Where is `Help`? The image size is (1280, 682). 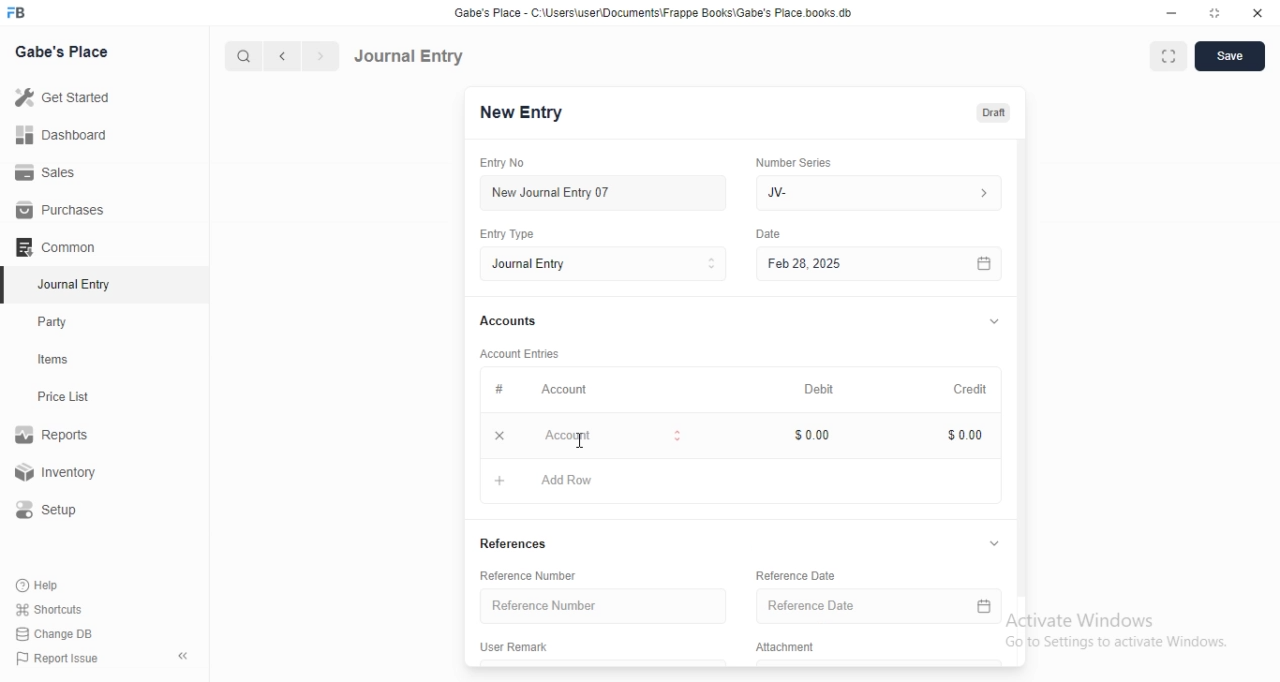
Help is located at coordinates (41, 585).